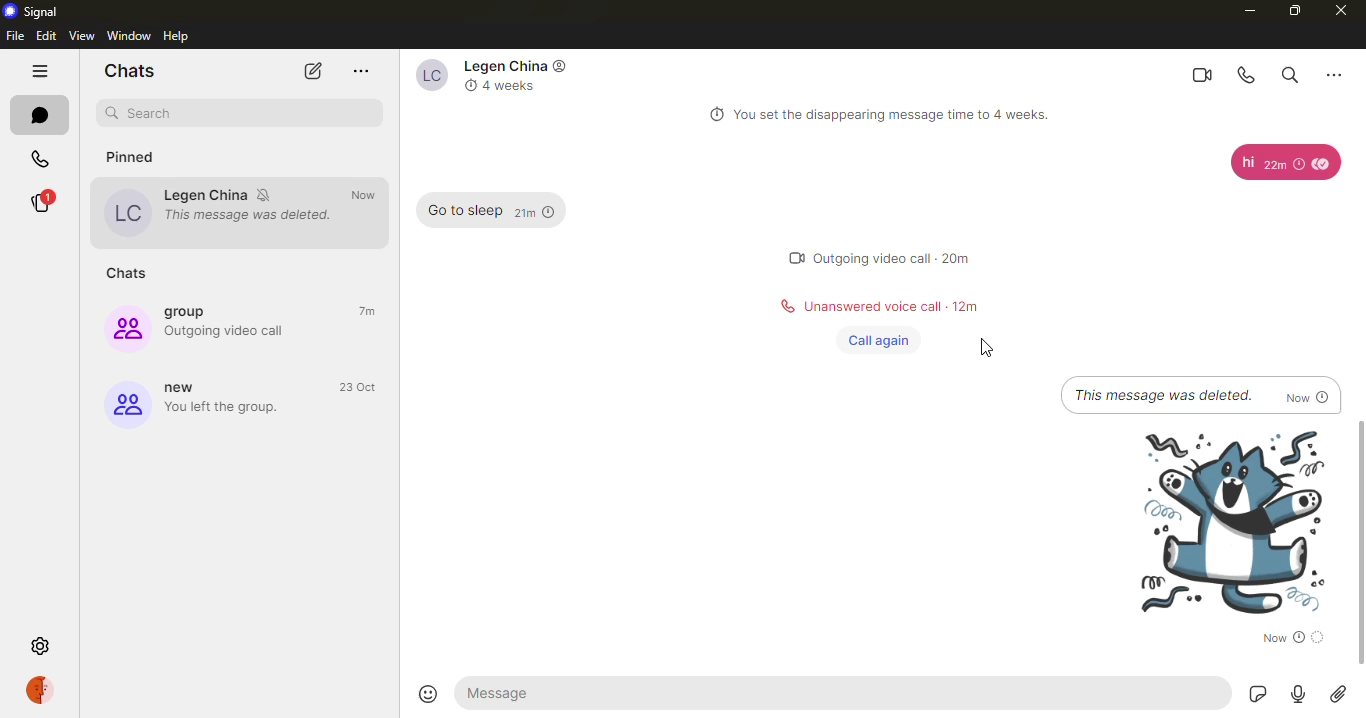 The width and height of the screenshot is (1366, 718). What do you see at coordinates (1274, 166) in the screenshot?
I see `22m` at bounding box center [1274, 166].